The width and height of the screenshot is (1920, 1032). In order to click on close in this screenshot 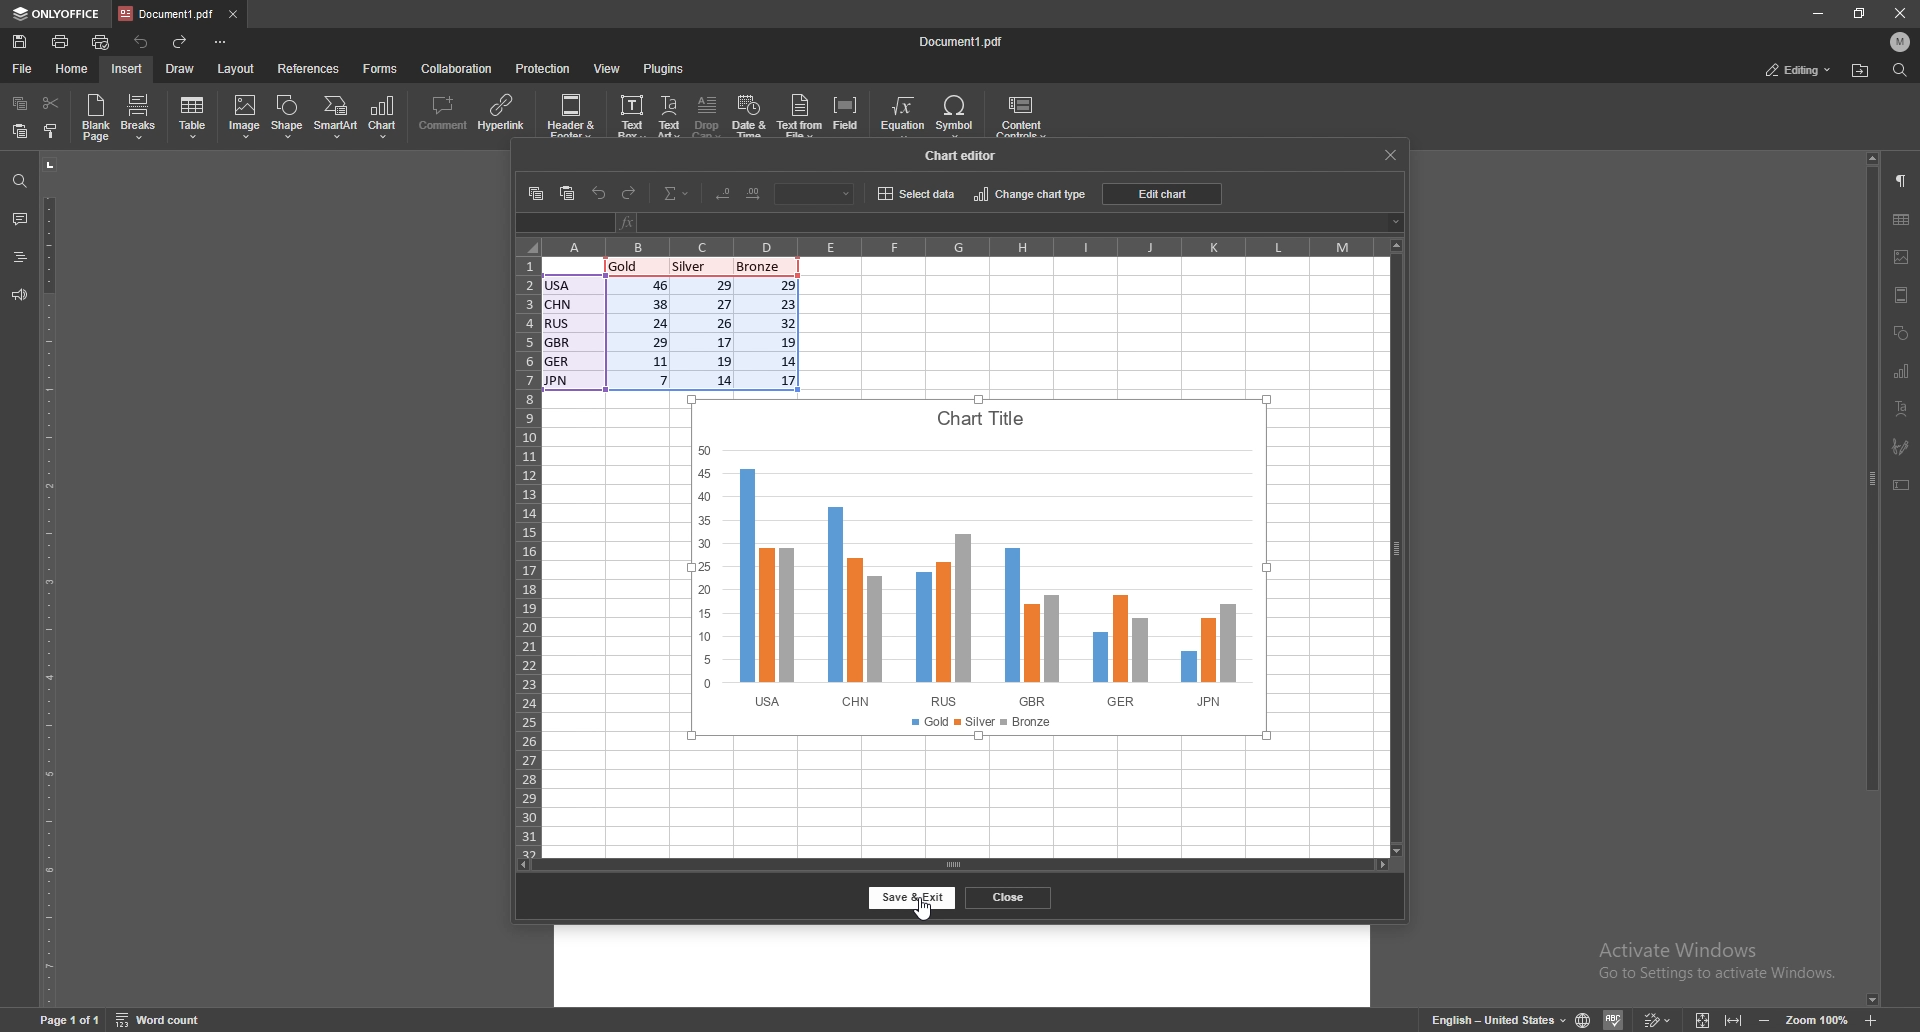, I will do `click(1390, 154)`.